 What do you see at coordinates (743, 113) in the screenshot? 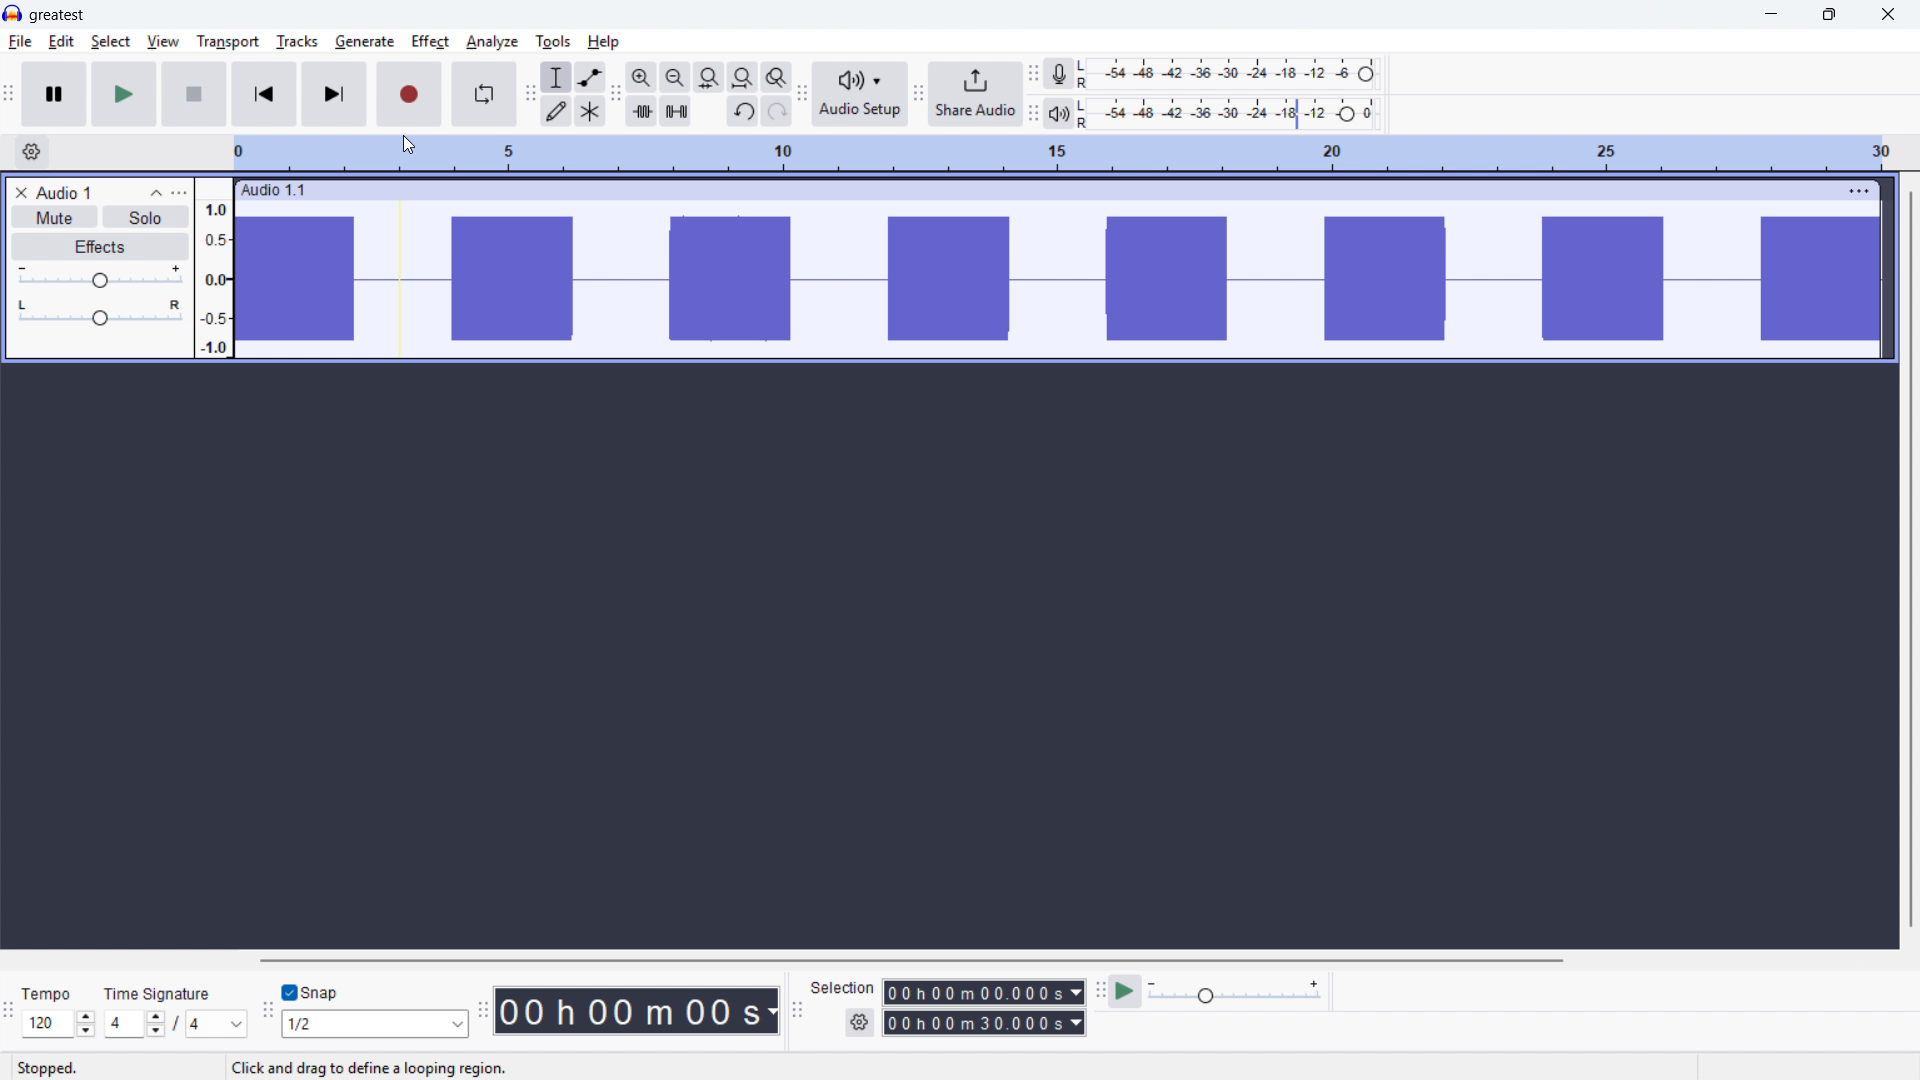
I see `undo` at bounding box center [743, 113].